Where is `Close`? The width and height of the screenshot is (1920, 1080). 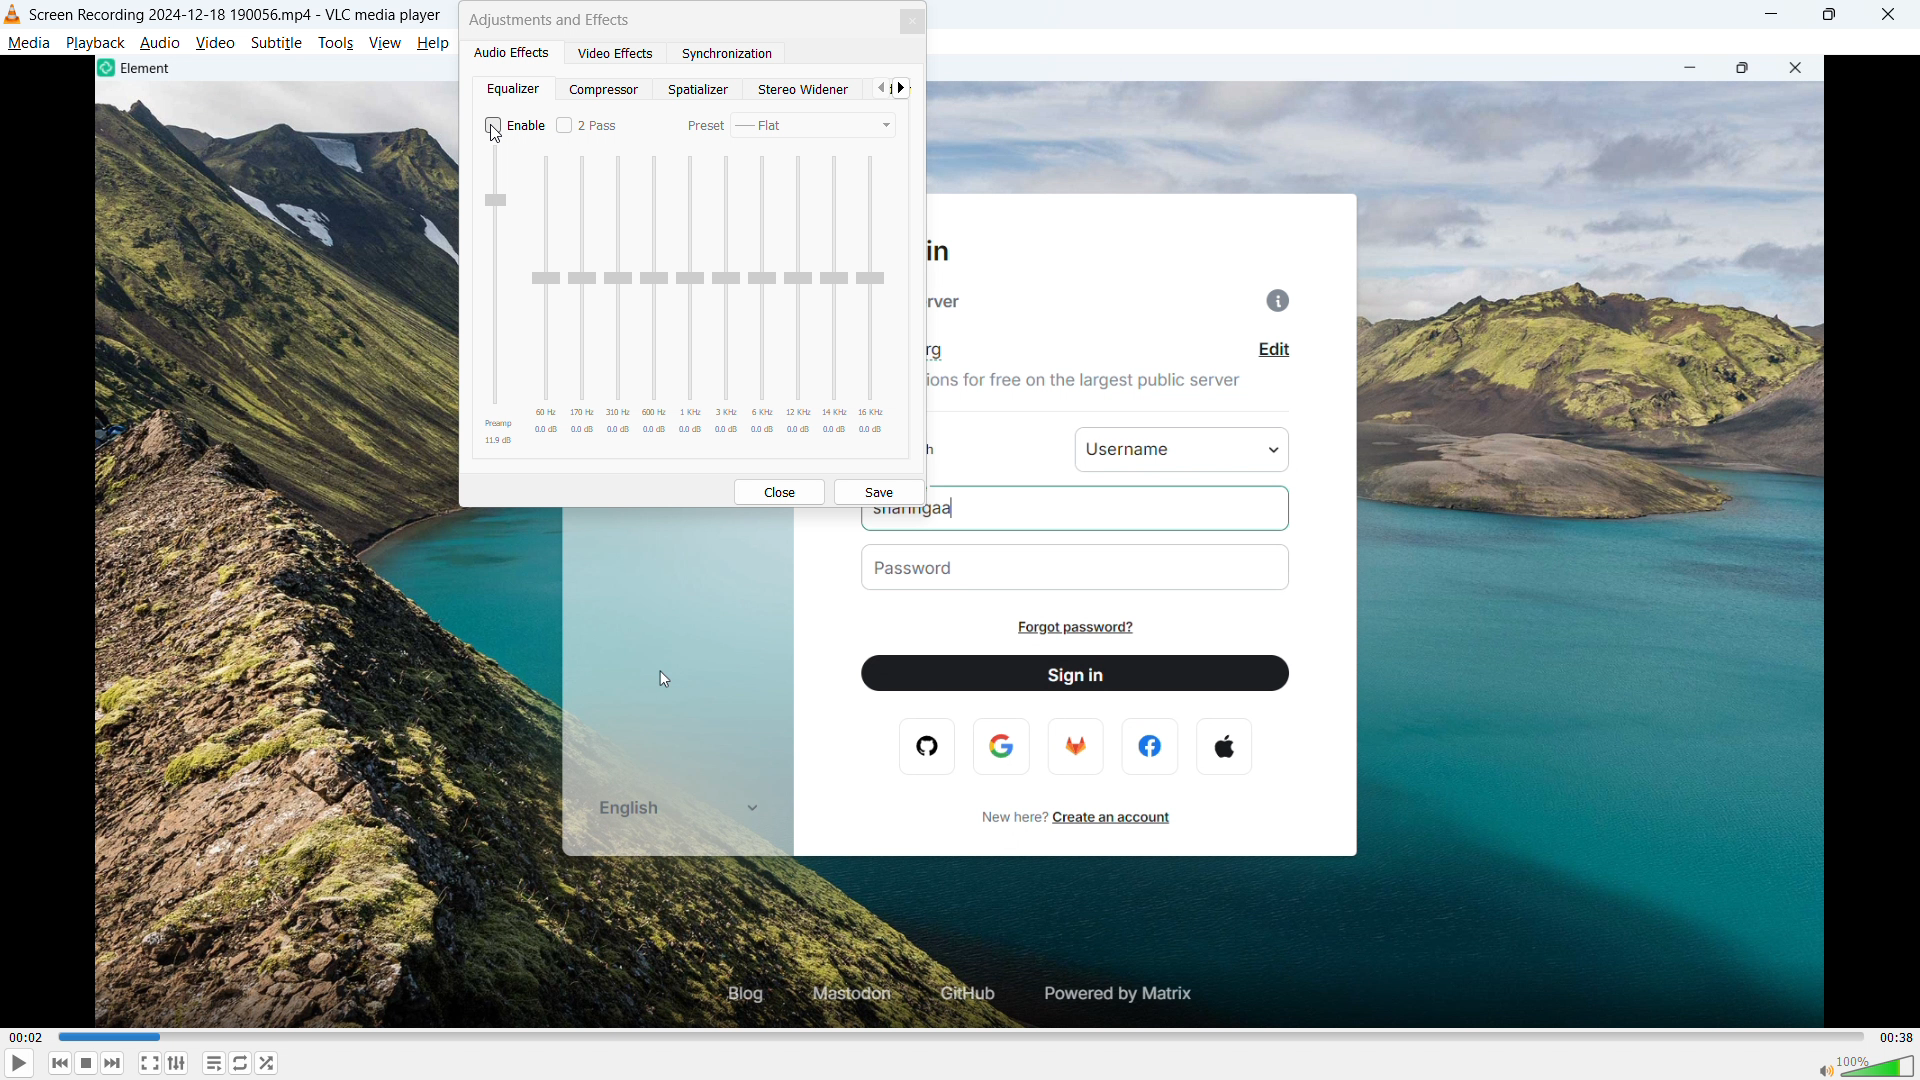
Close is located at coordinates (778, 491).